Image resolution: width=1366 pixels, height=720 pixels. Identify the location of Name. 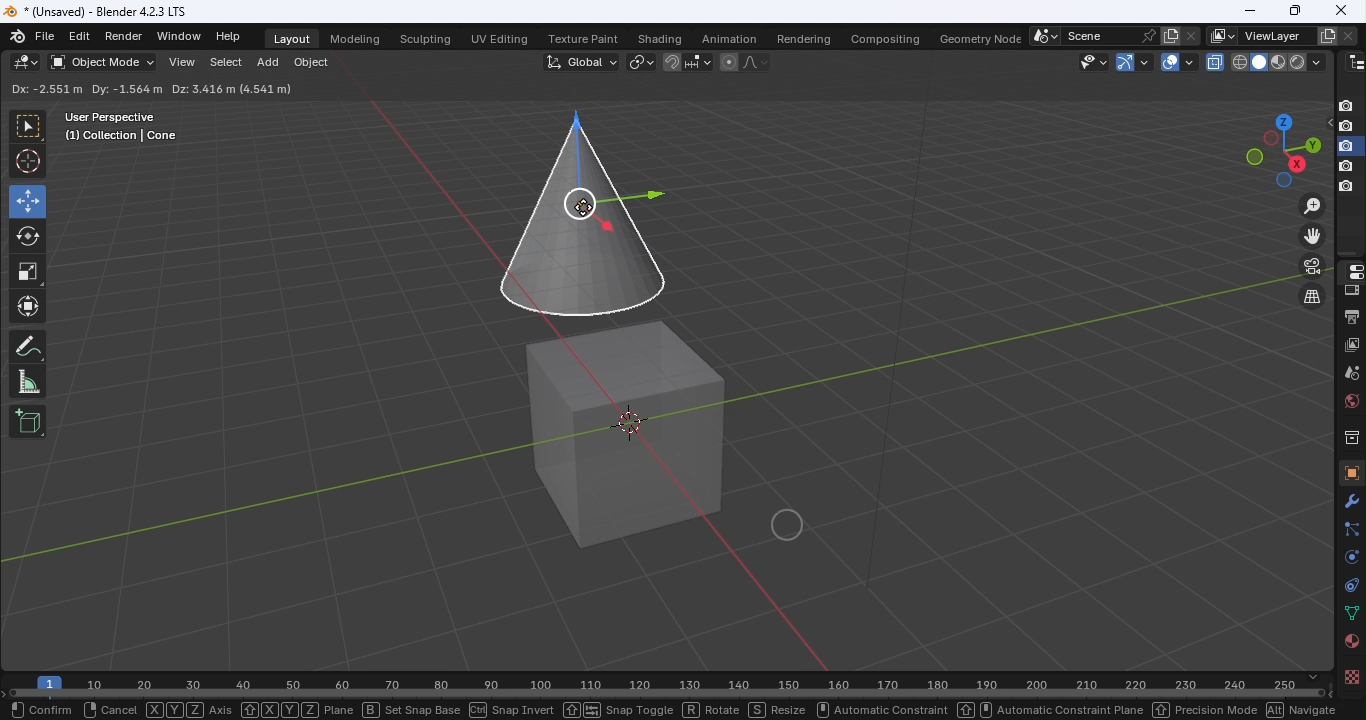
(1098, 35).